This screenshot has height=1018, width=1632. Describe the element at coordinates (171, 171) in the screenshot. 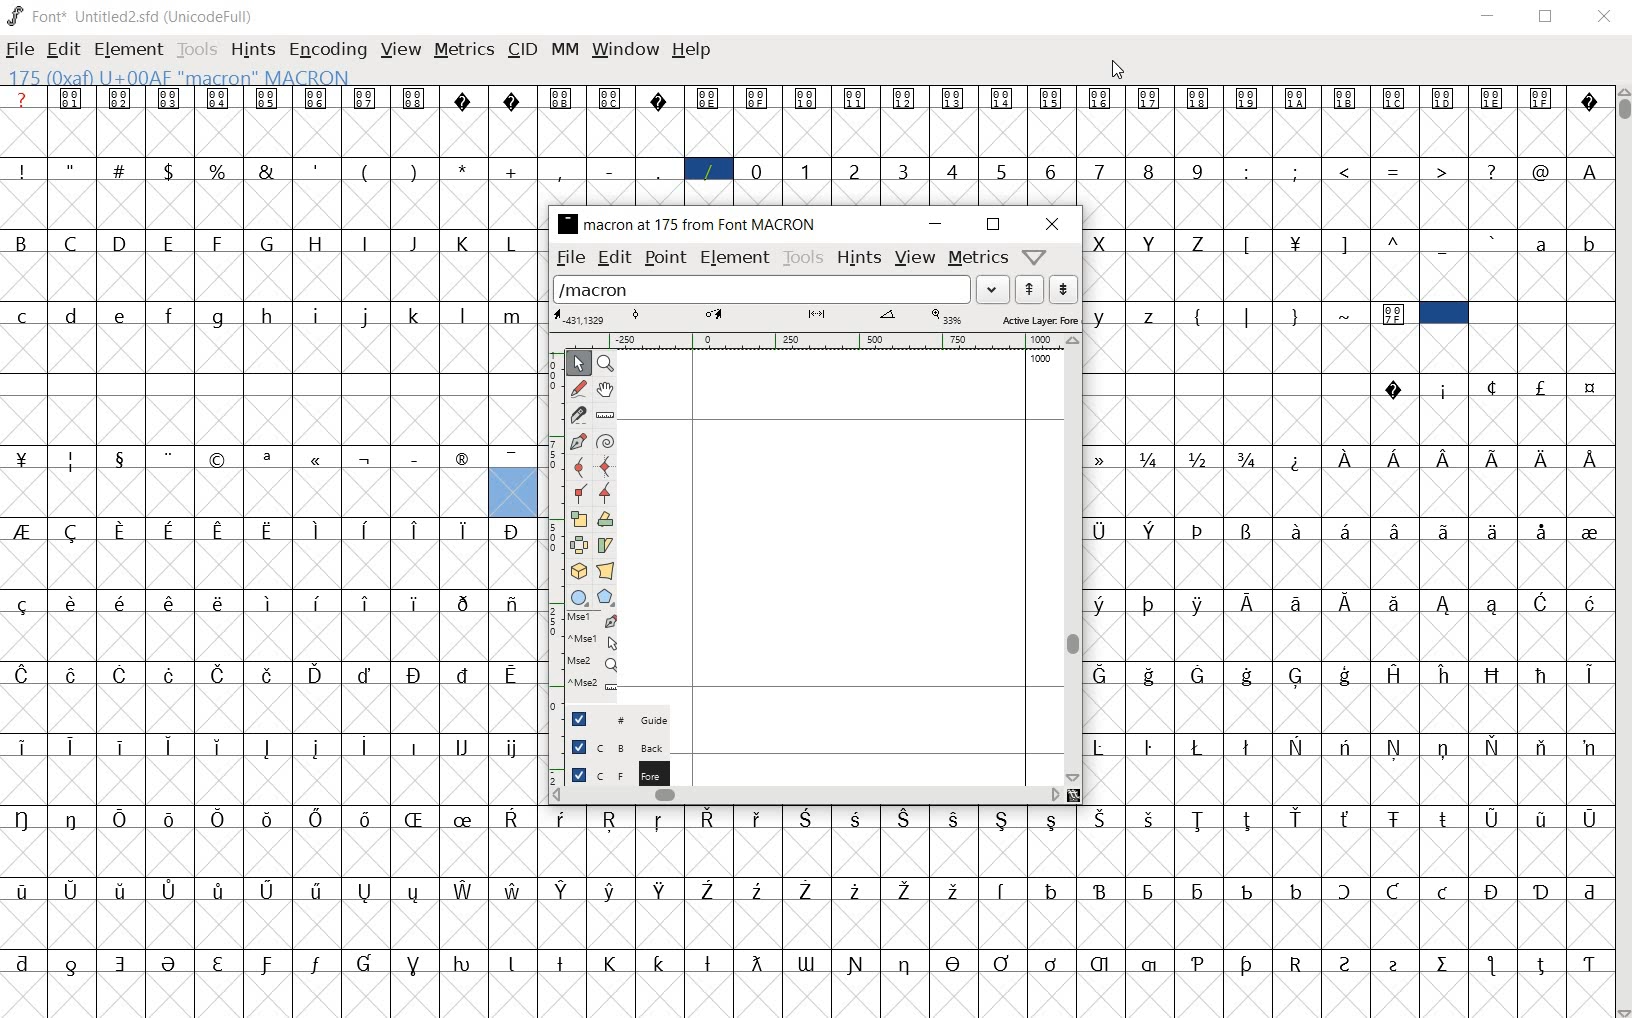

I see `$` at that location.